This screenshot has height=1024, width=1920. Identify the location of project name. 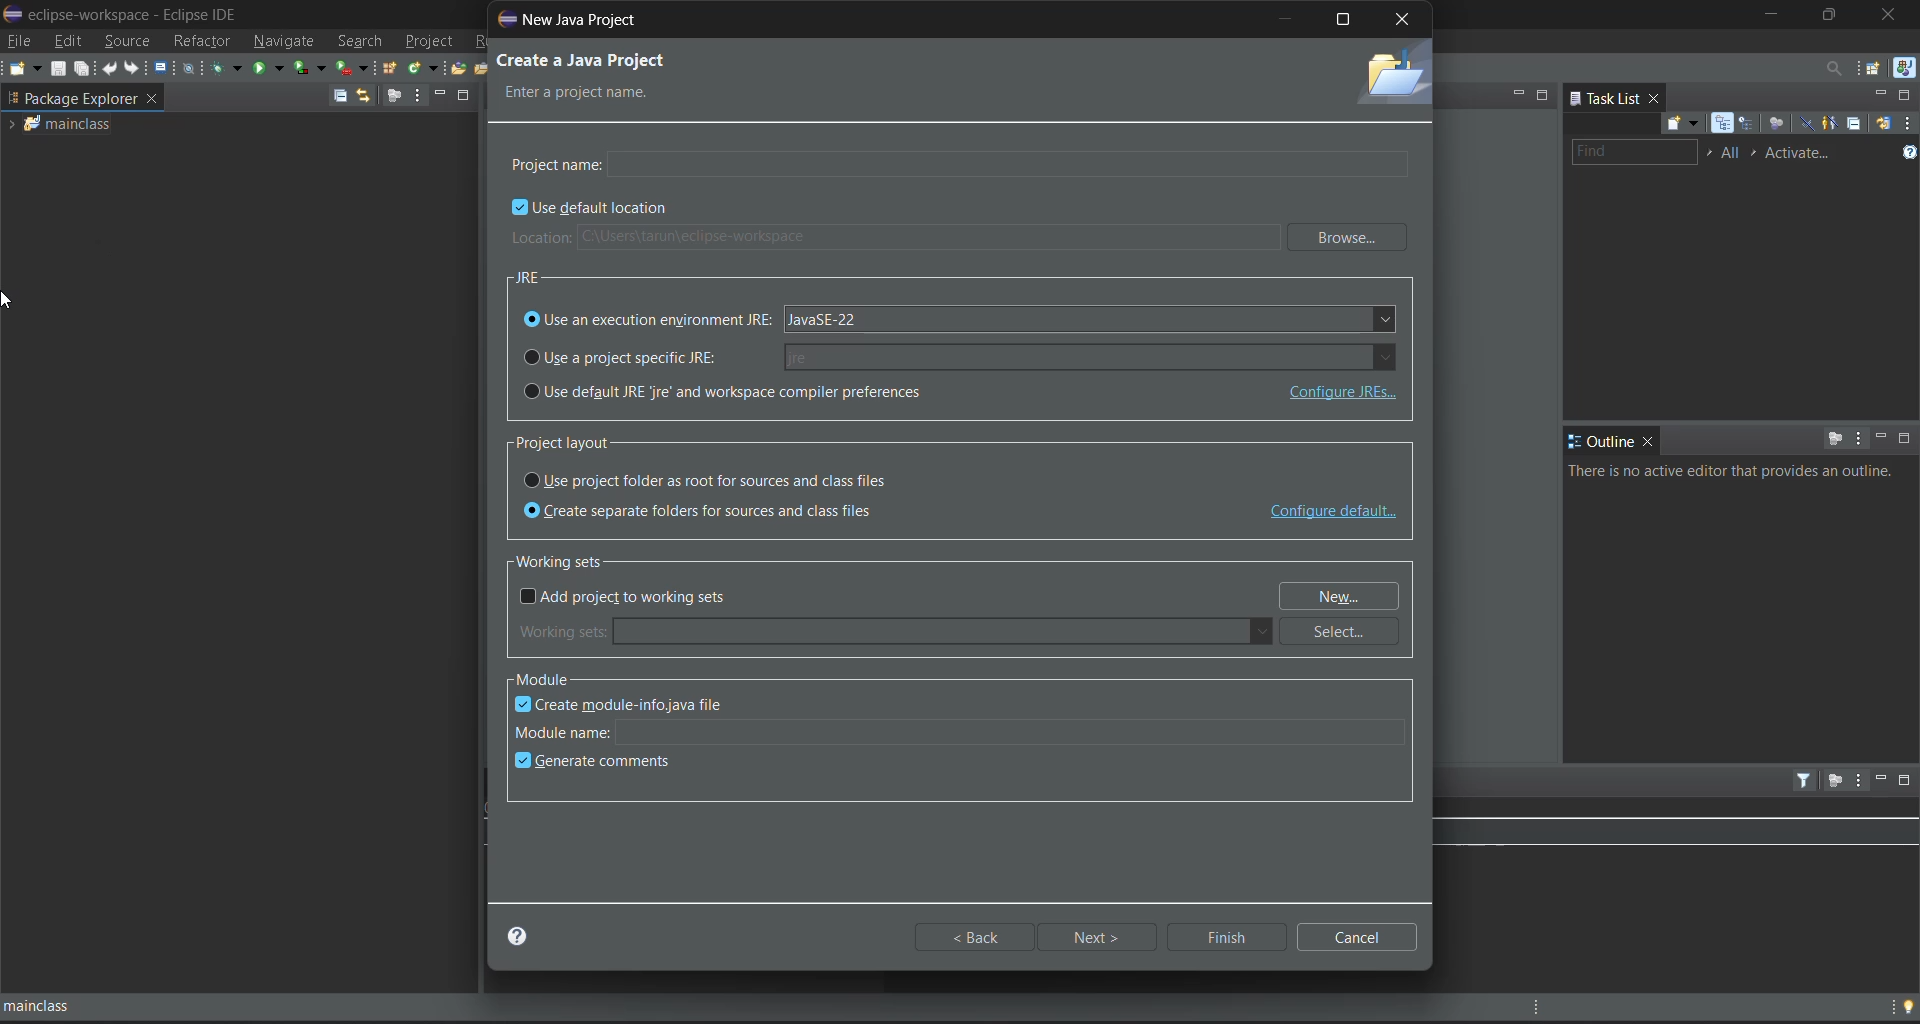
(959, 161).